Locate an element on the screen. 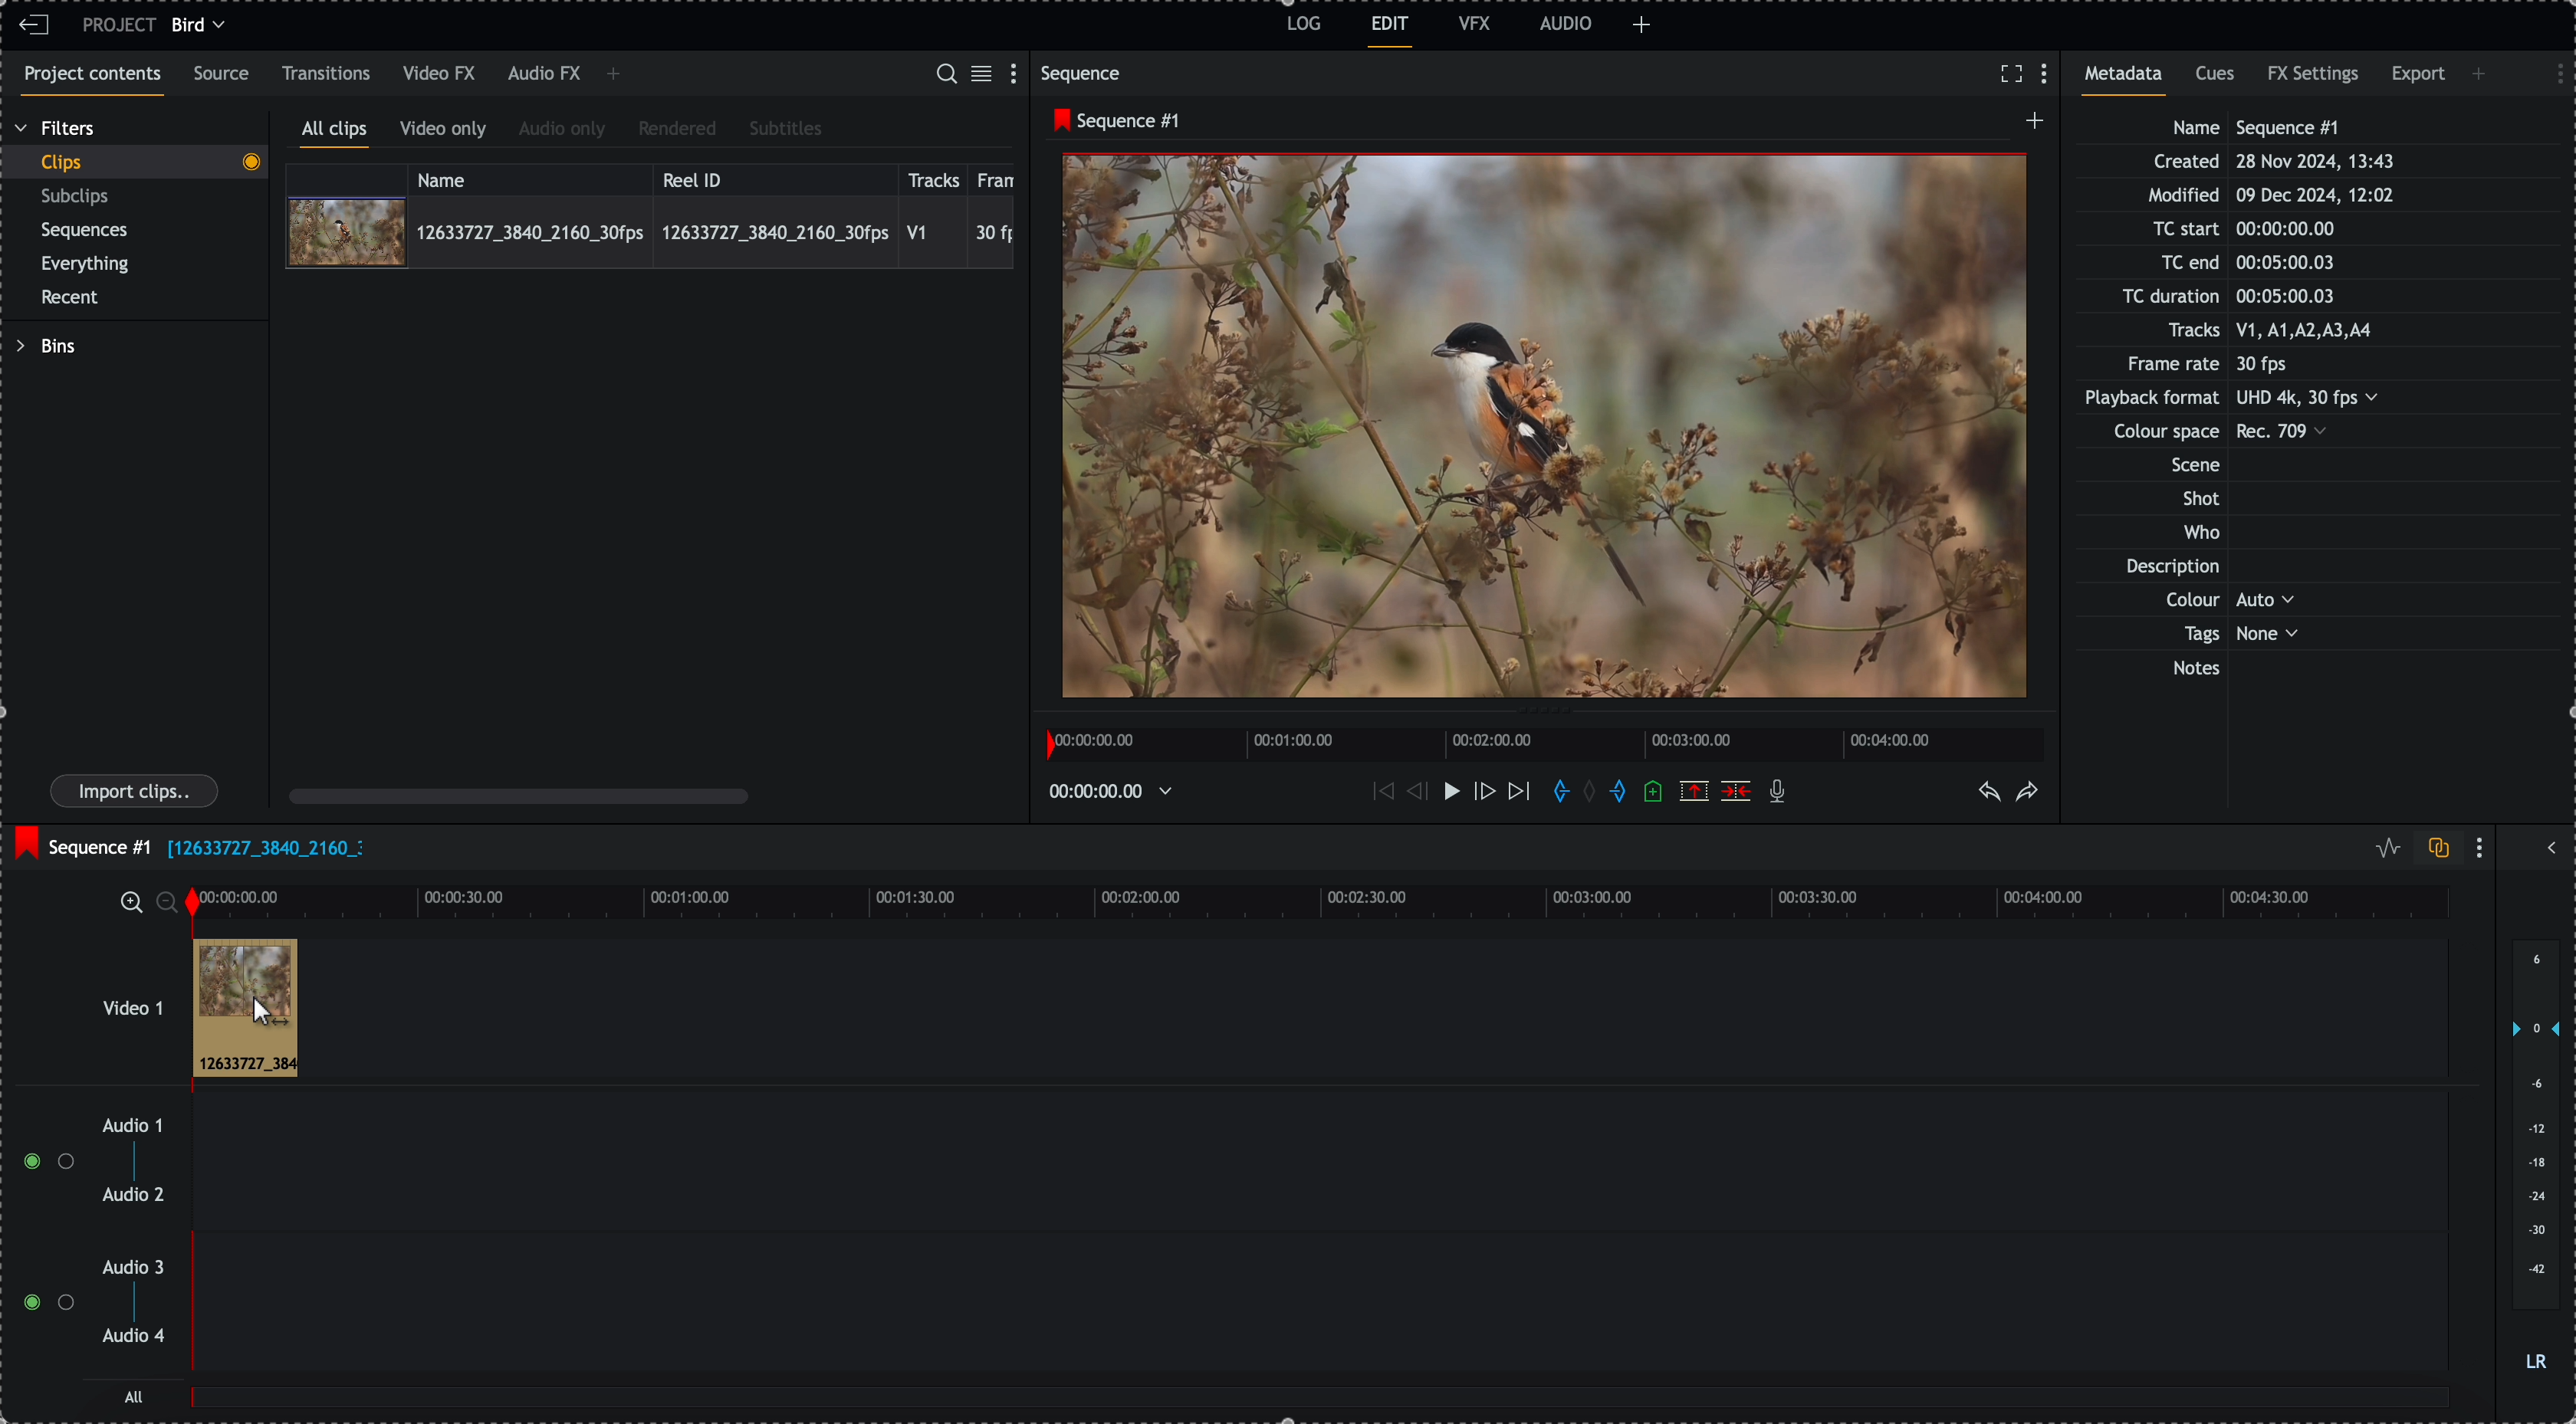  all is located at coordinates (135, 1396).